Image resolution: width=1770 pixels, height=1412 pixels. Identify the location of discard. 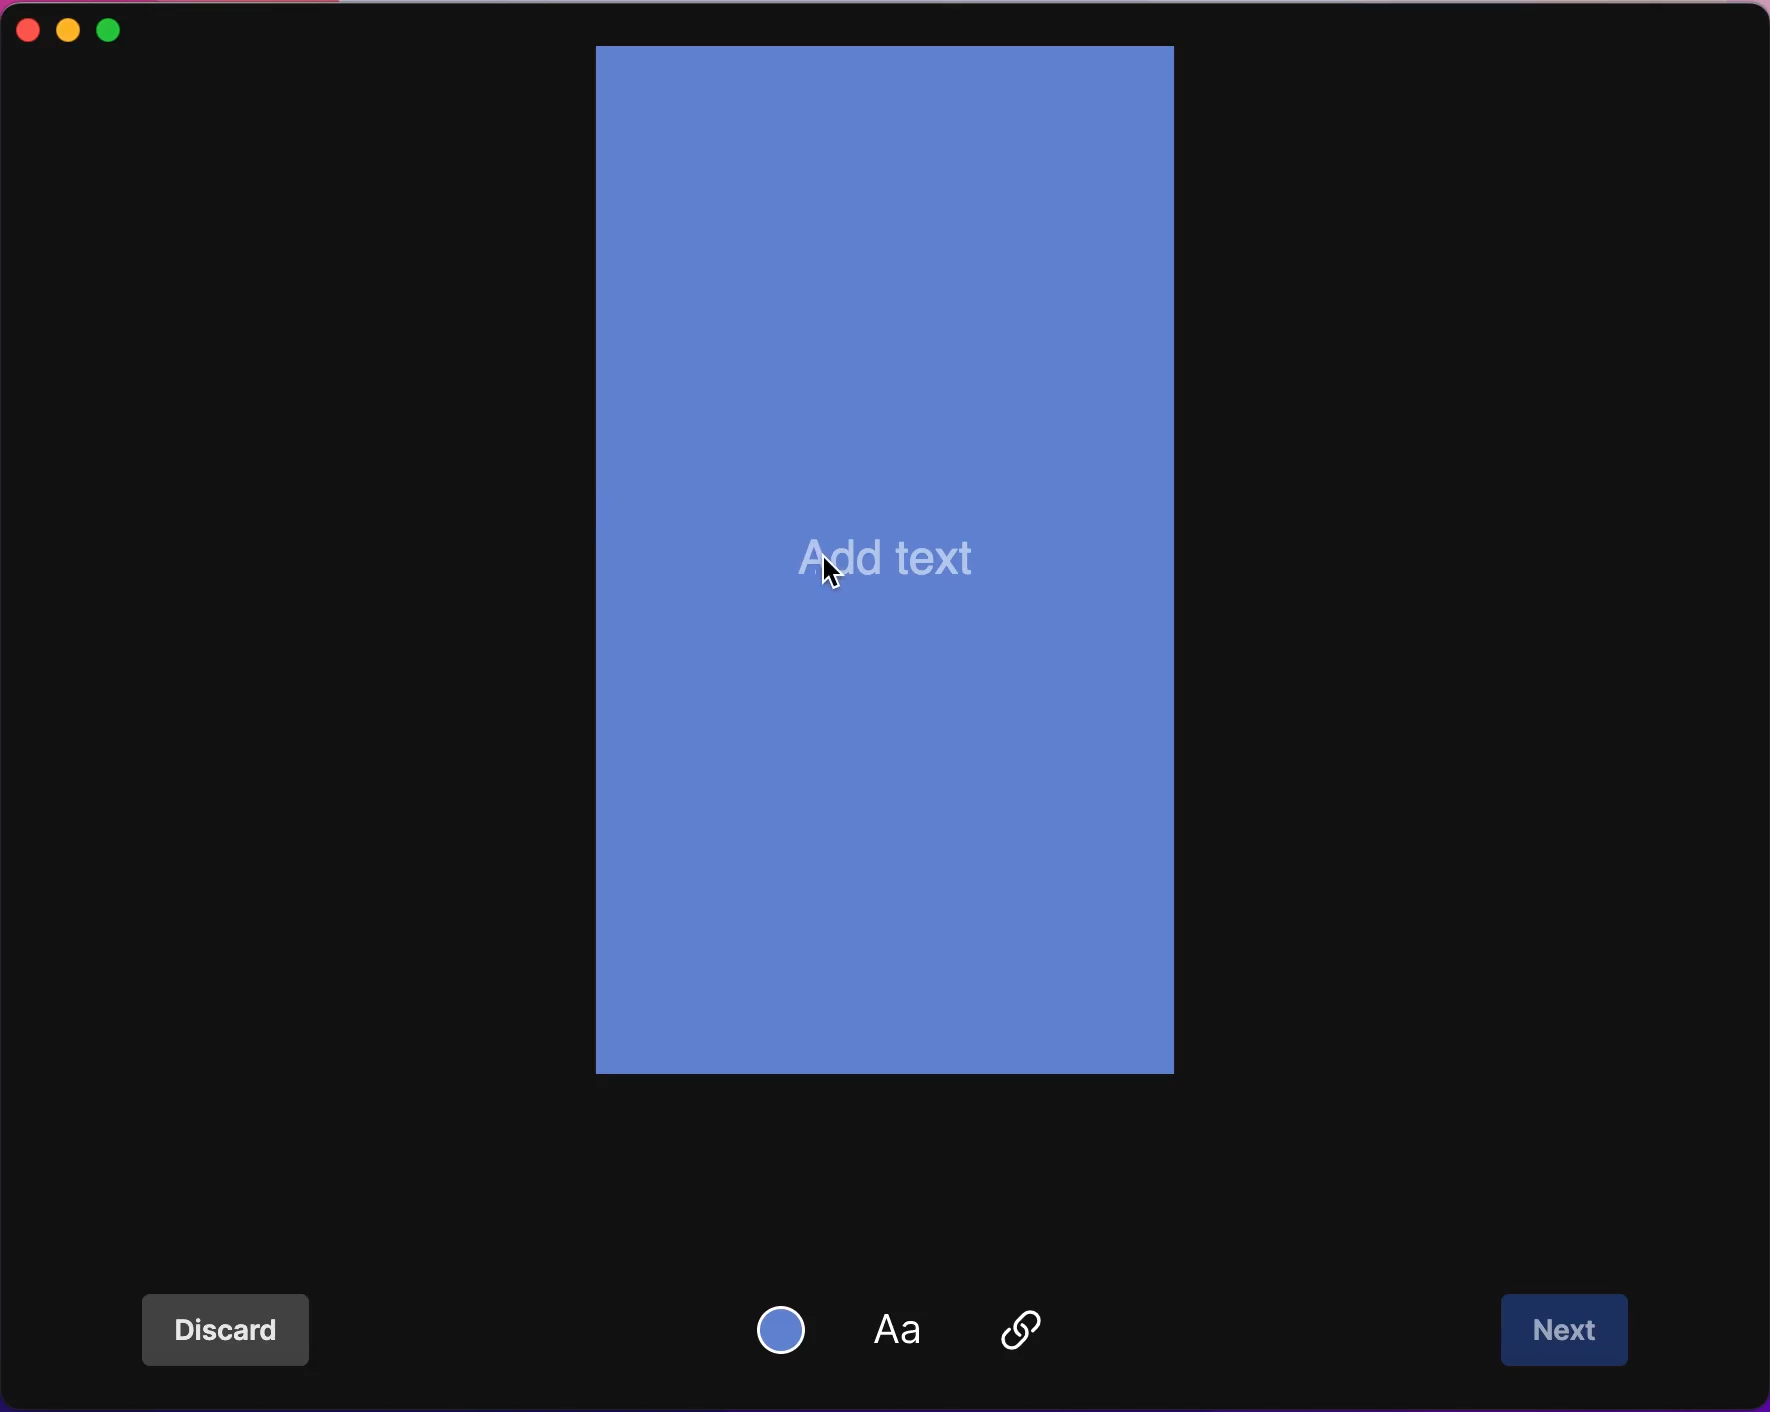
(237, 1332).